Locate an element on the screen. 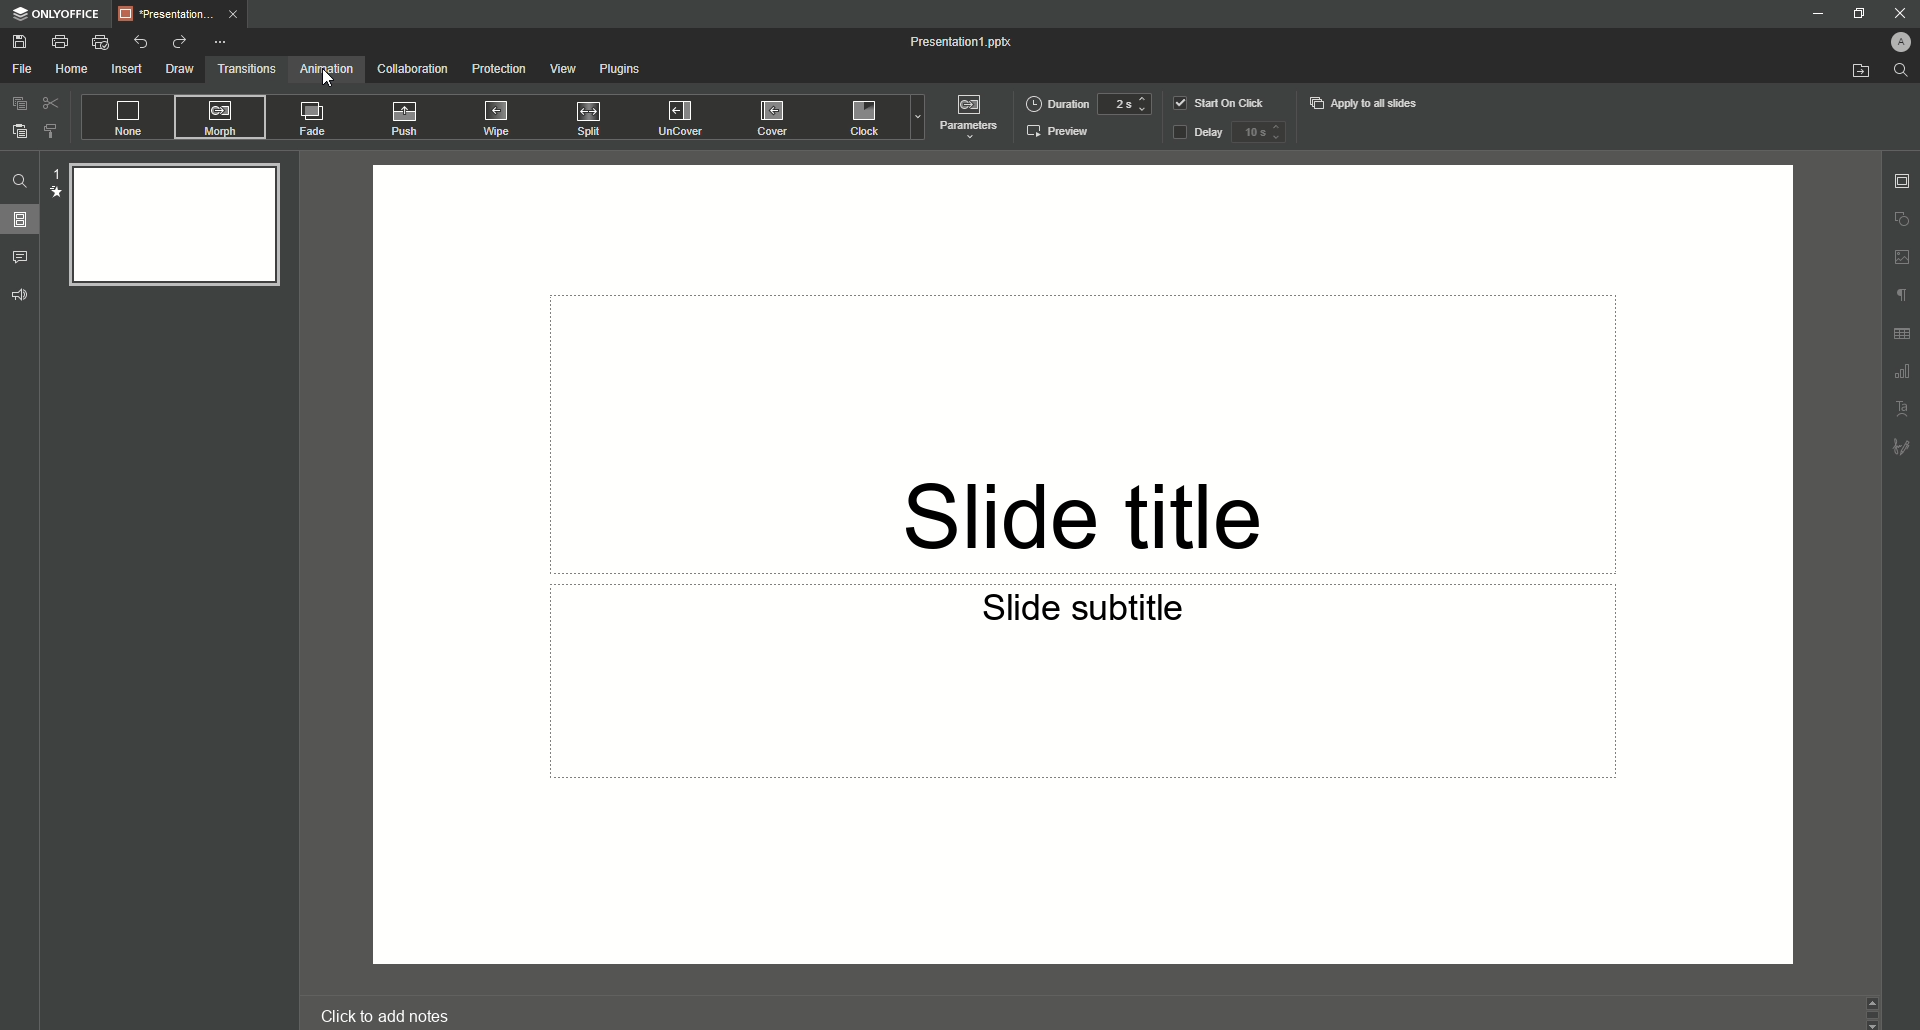 This screenshot has height=1030, width=1920. Quick Print is located at coordinates (100, 42).